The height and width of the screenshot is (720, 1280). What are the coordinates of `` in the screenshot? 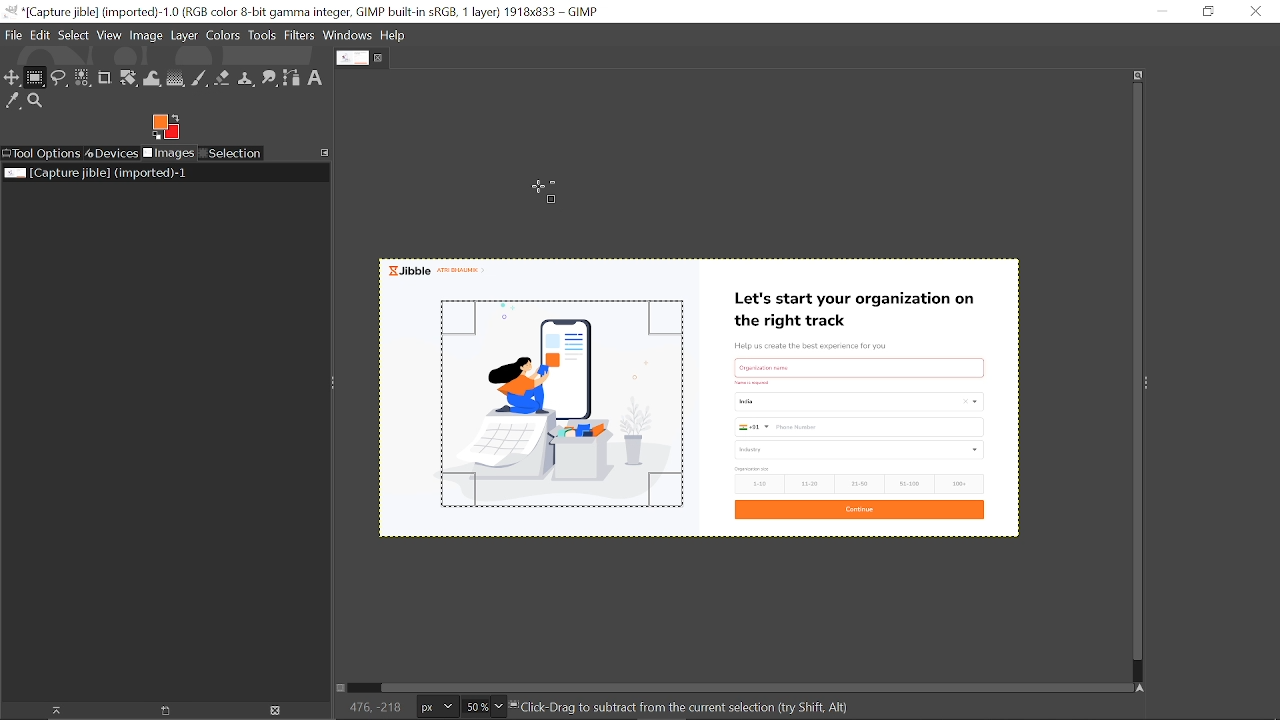 It's located at (752, 382).